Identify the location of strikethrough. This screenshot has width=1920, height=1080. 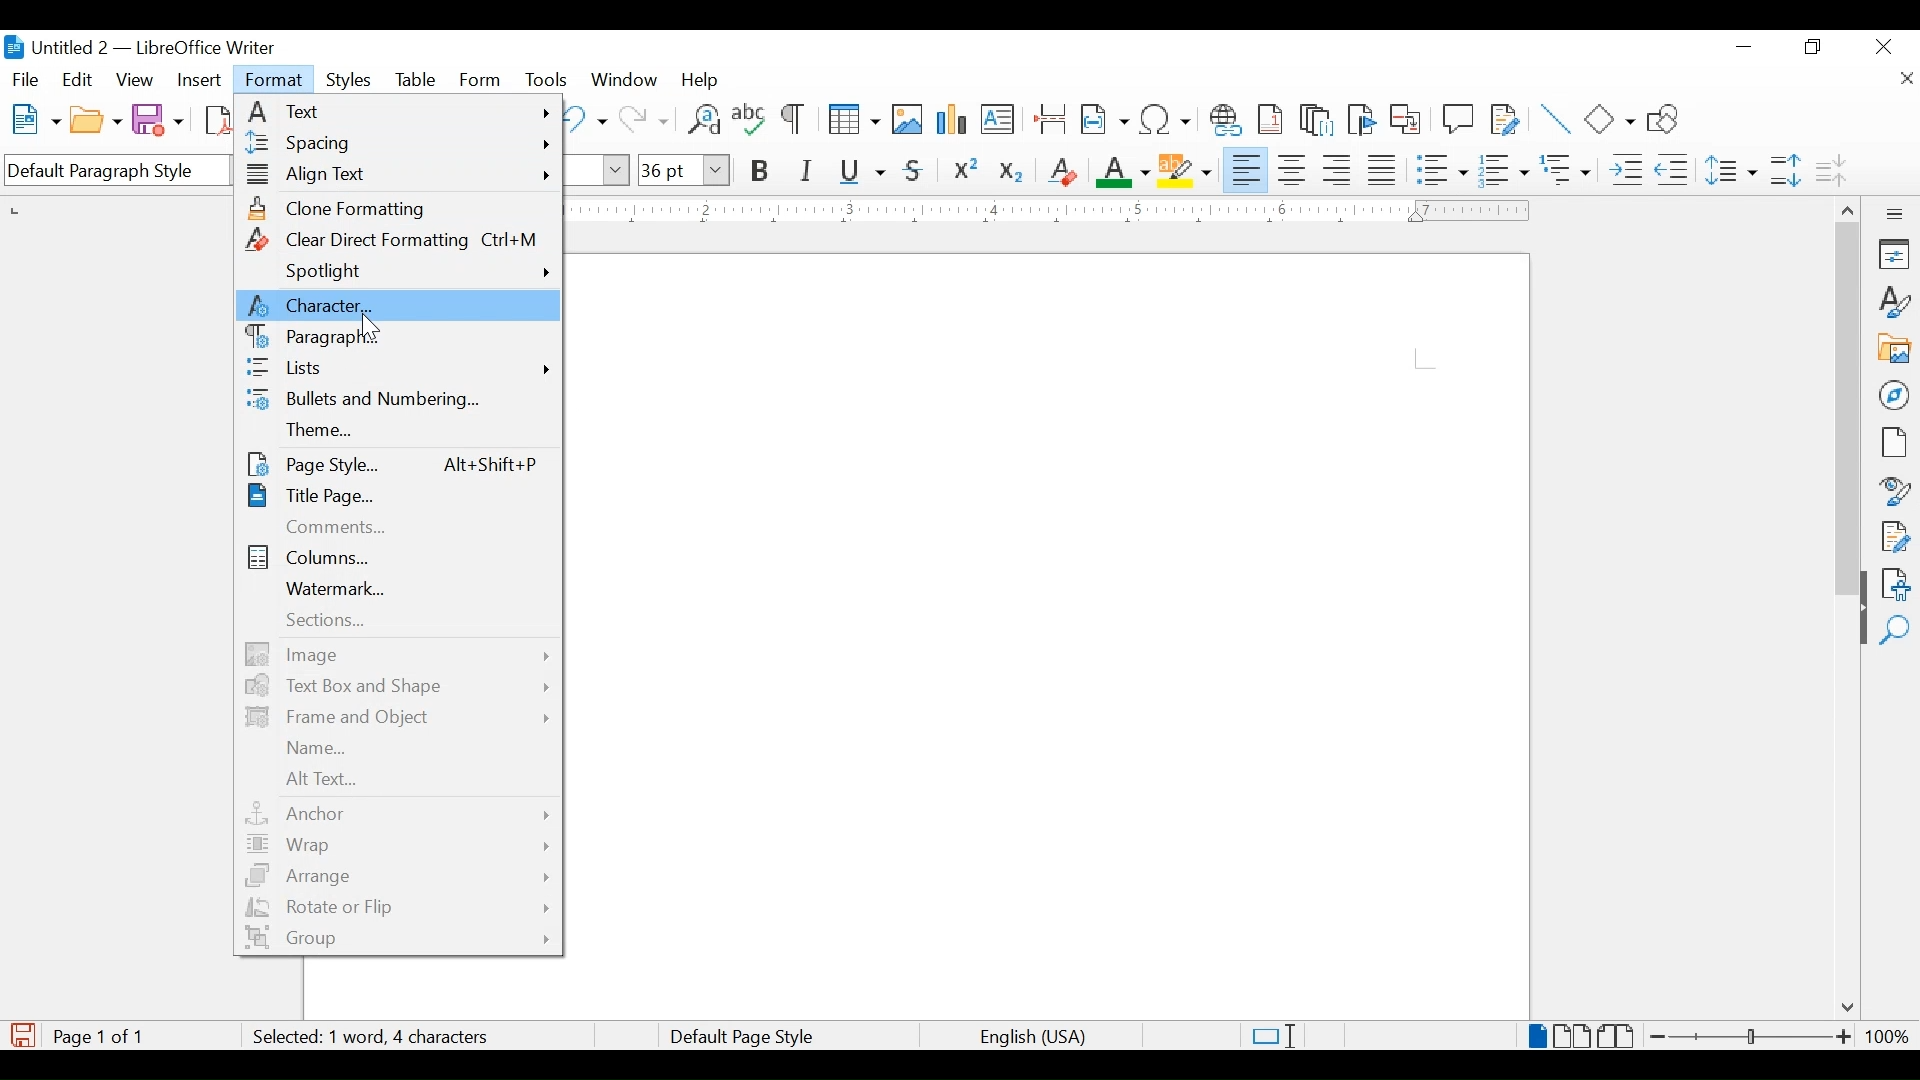
(914, 171).